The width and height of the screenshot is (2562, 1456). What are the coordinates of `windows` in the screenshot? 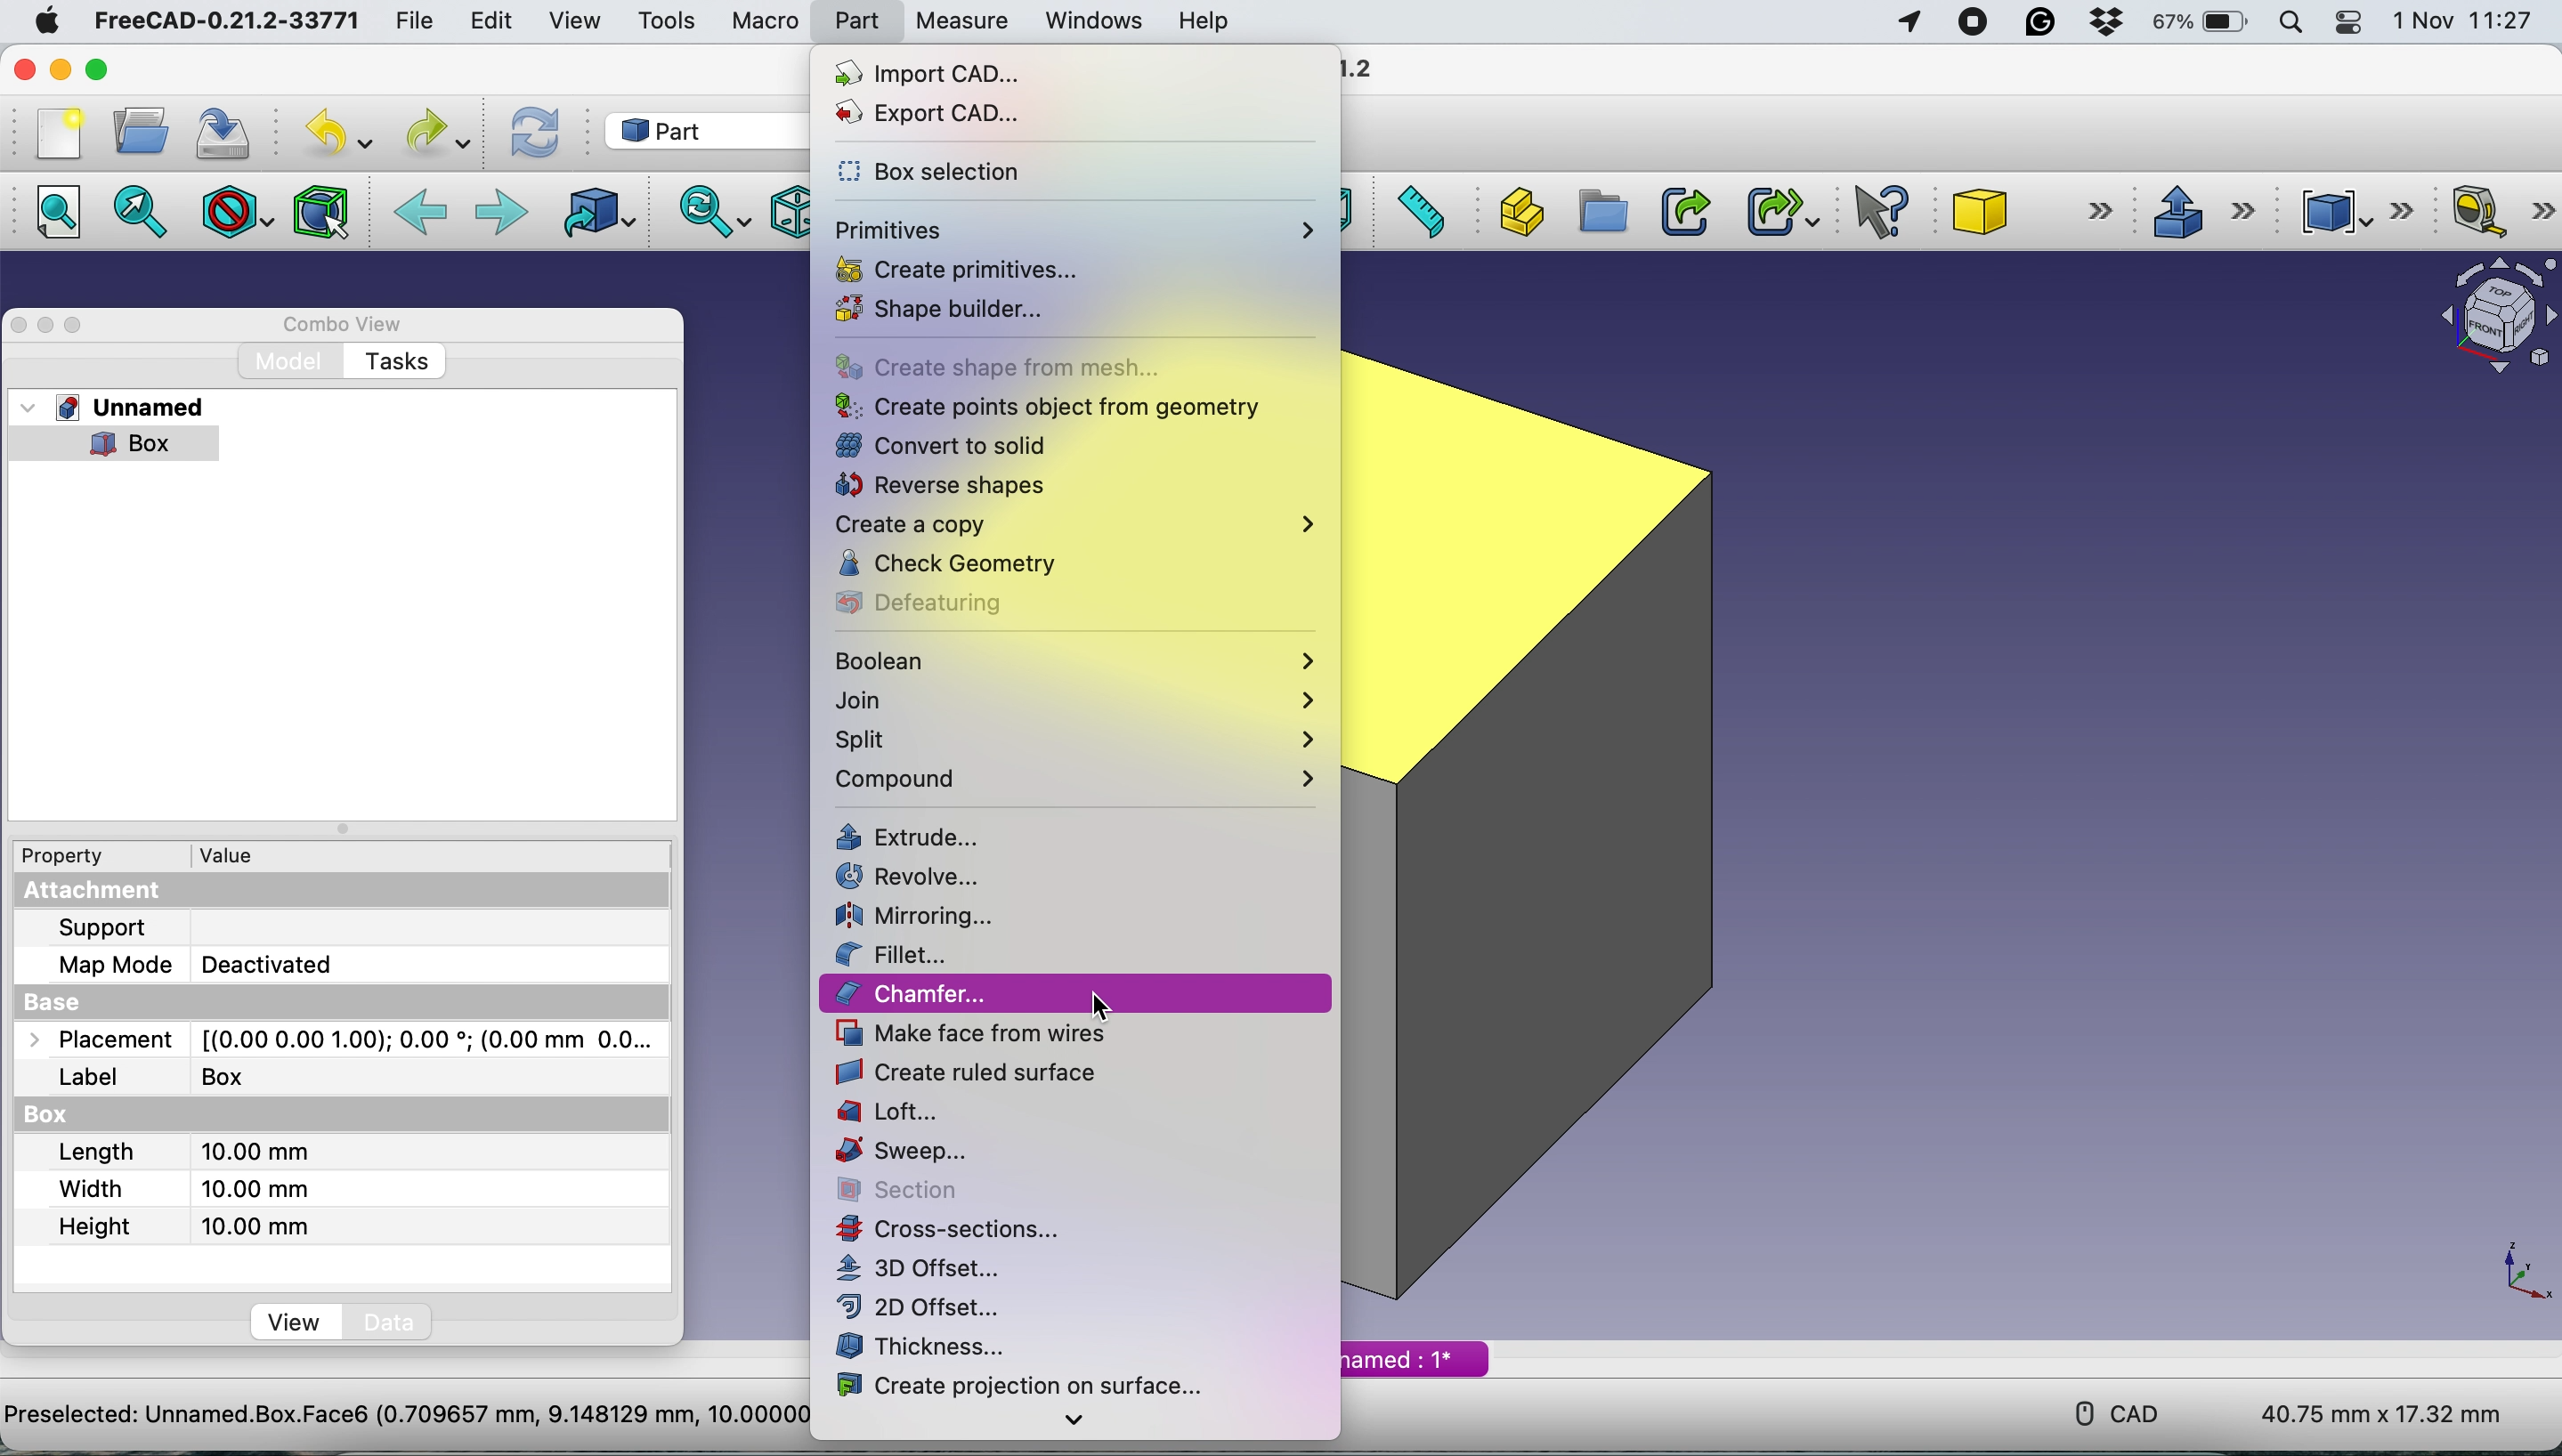 It's located at (1096, 21).